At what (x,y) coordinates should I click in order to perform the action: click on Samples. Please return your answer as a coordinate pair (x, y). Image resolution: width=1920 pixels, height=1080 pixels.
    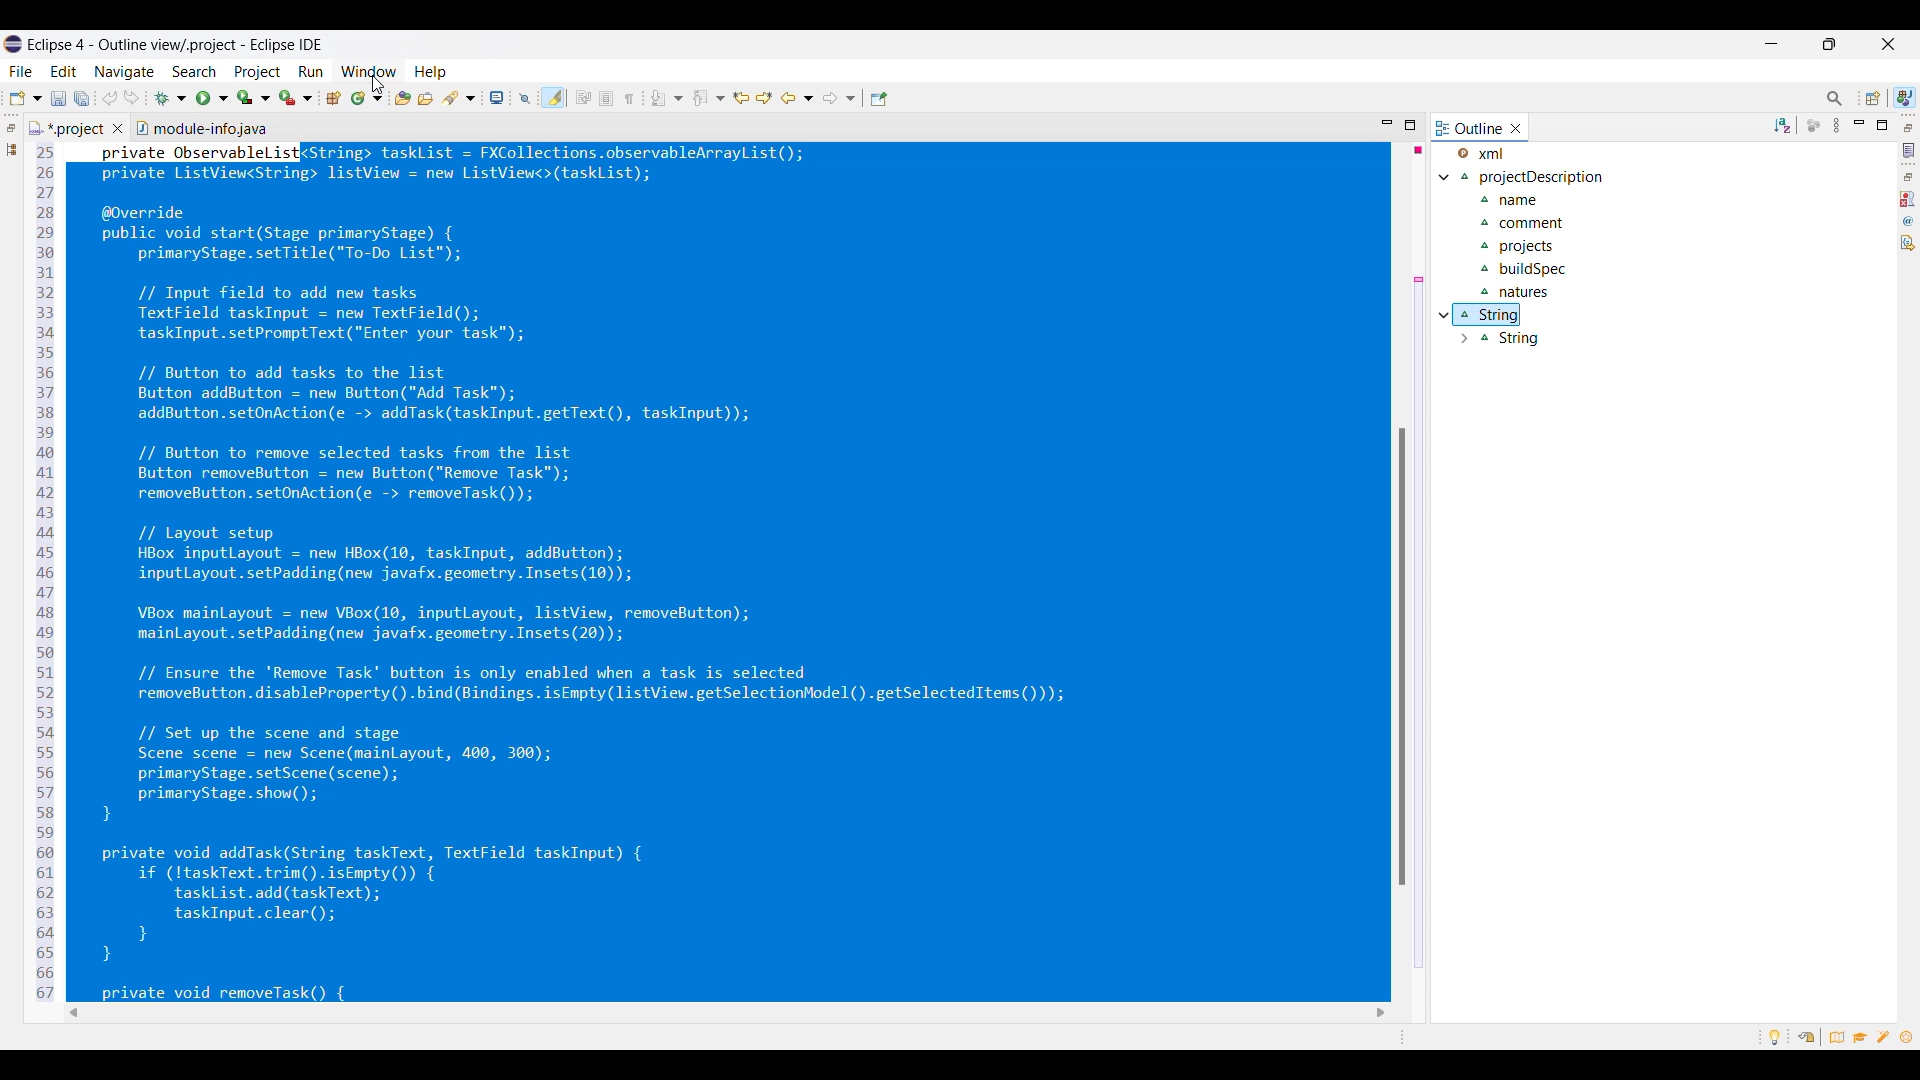
    Looking at the image, I should click on (1885, 1036).